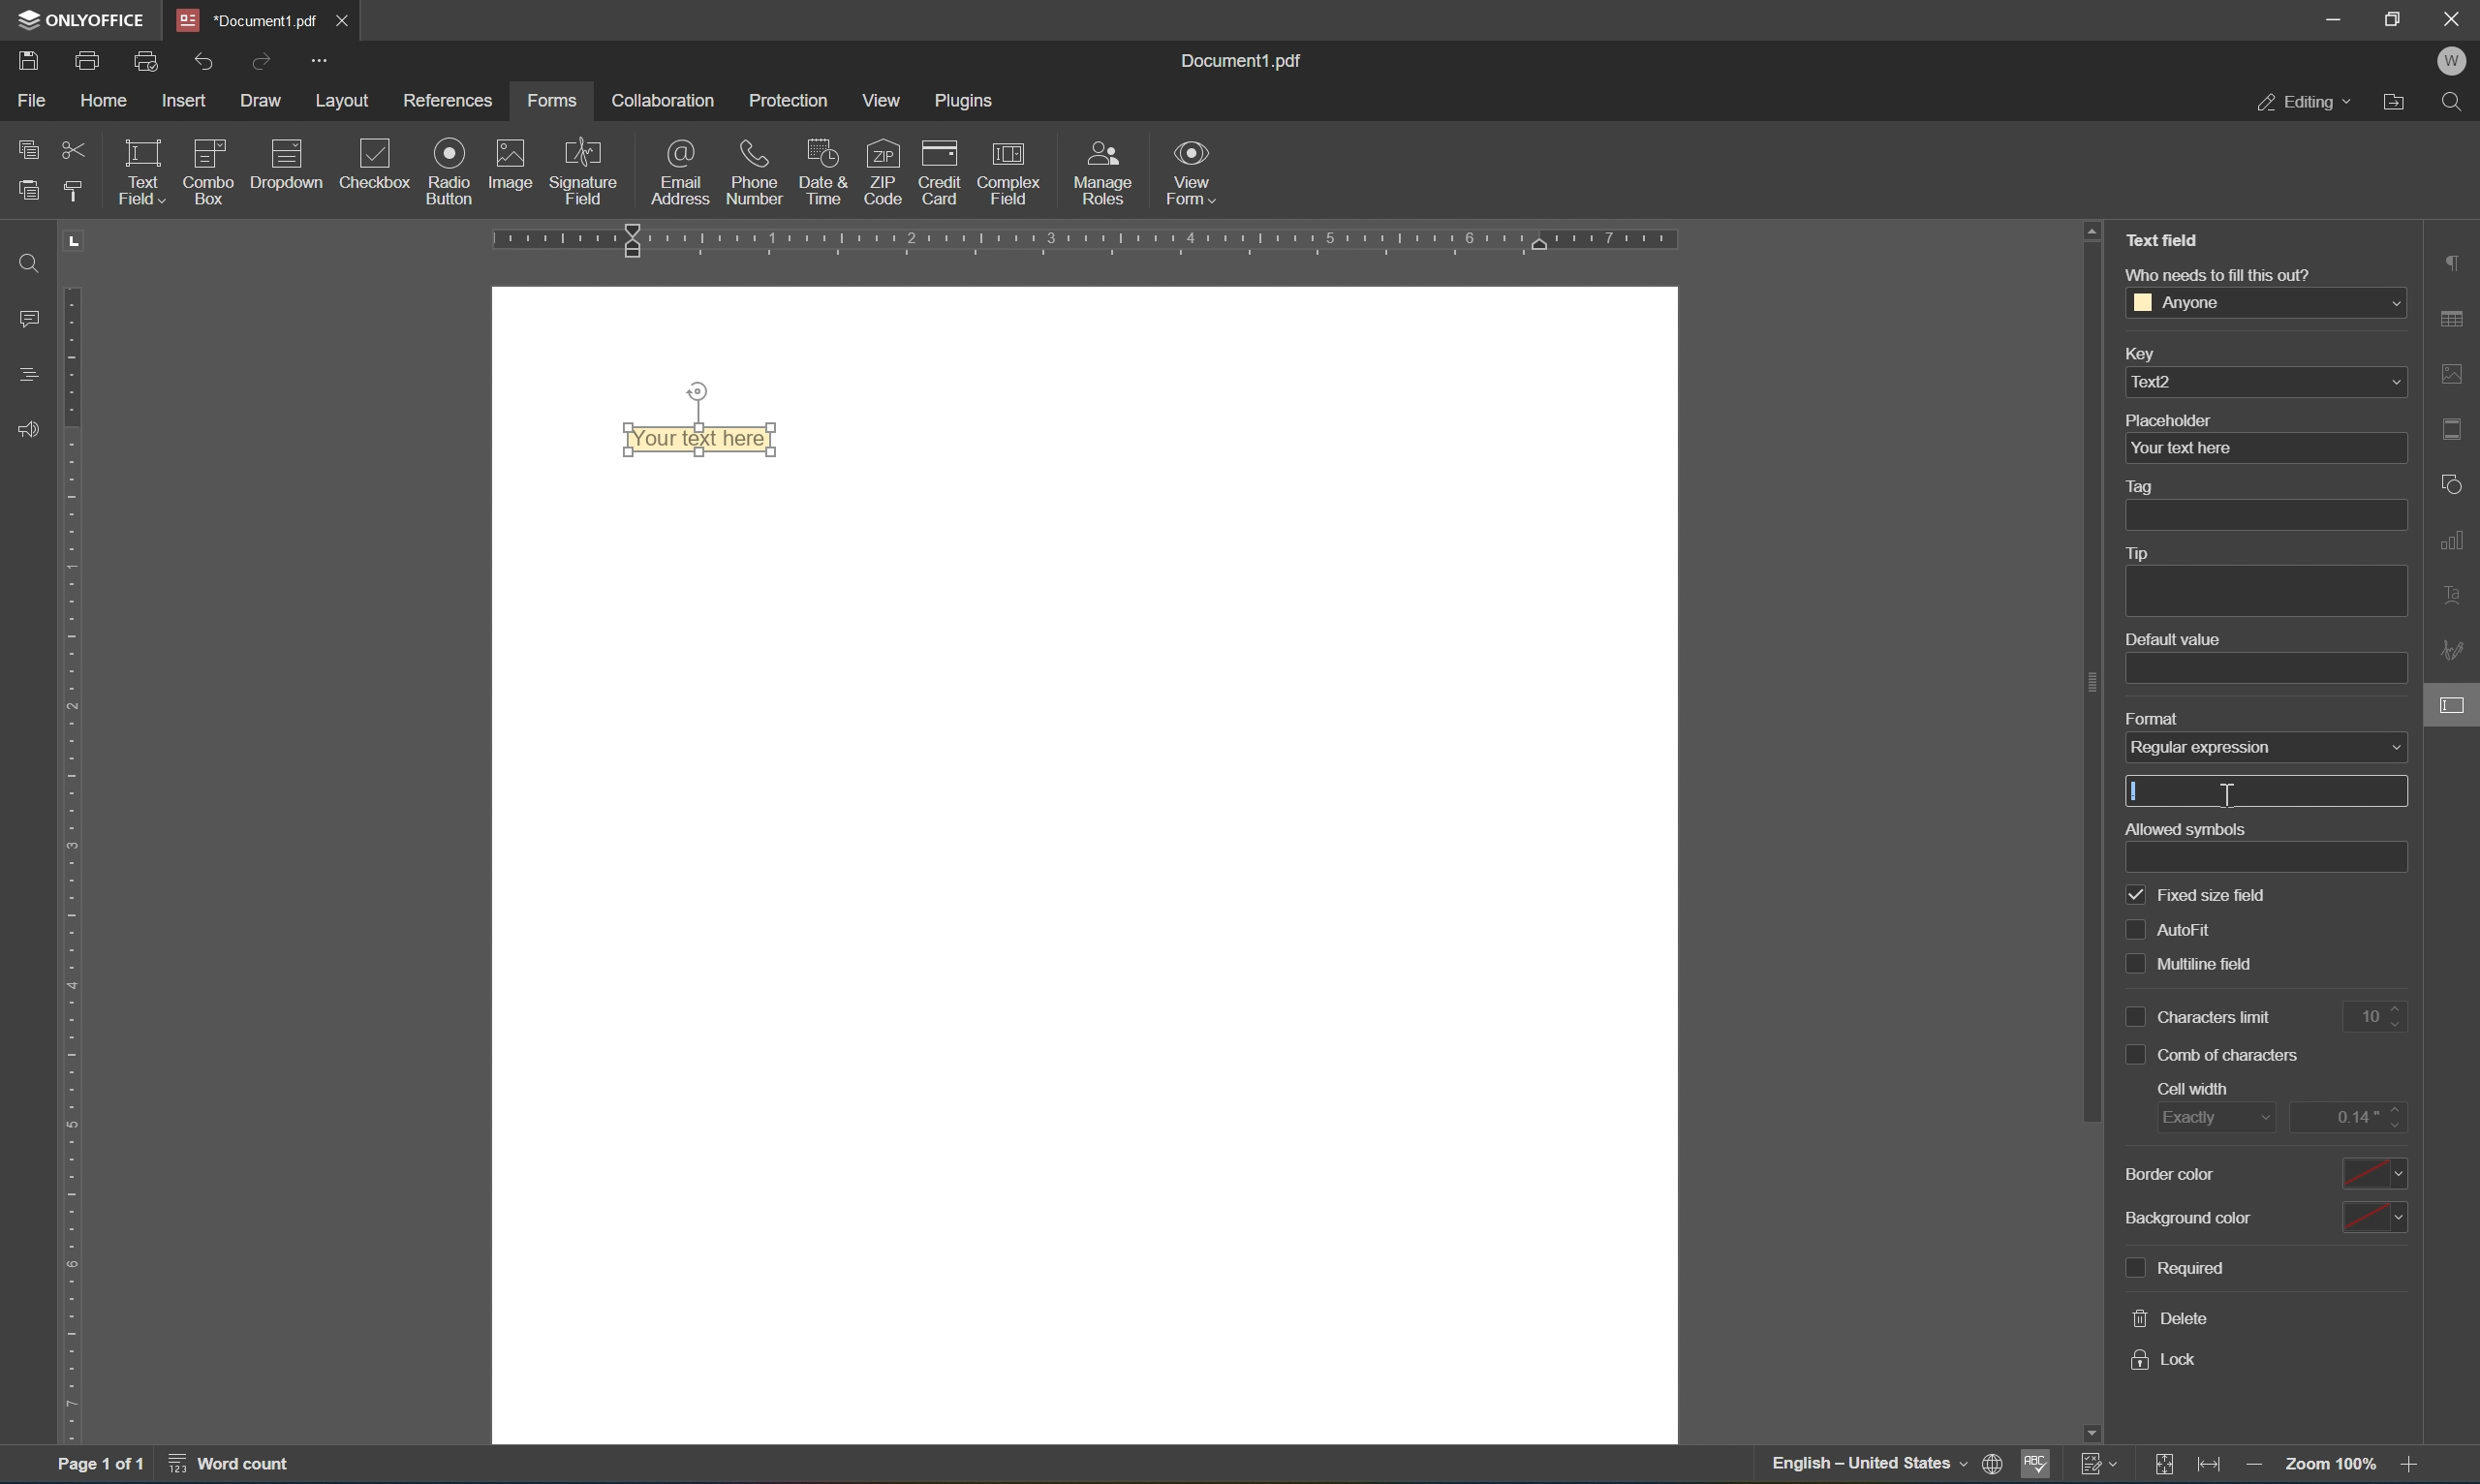 The width and height of the screenshot is (2480, 1484). I want to click on tip, so click(2139, 552).